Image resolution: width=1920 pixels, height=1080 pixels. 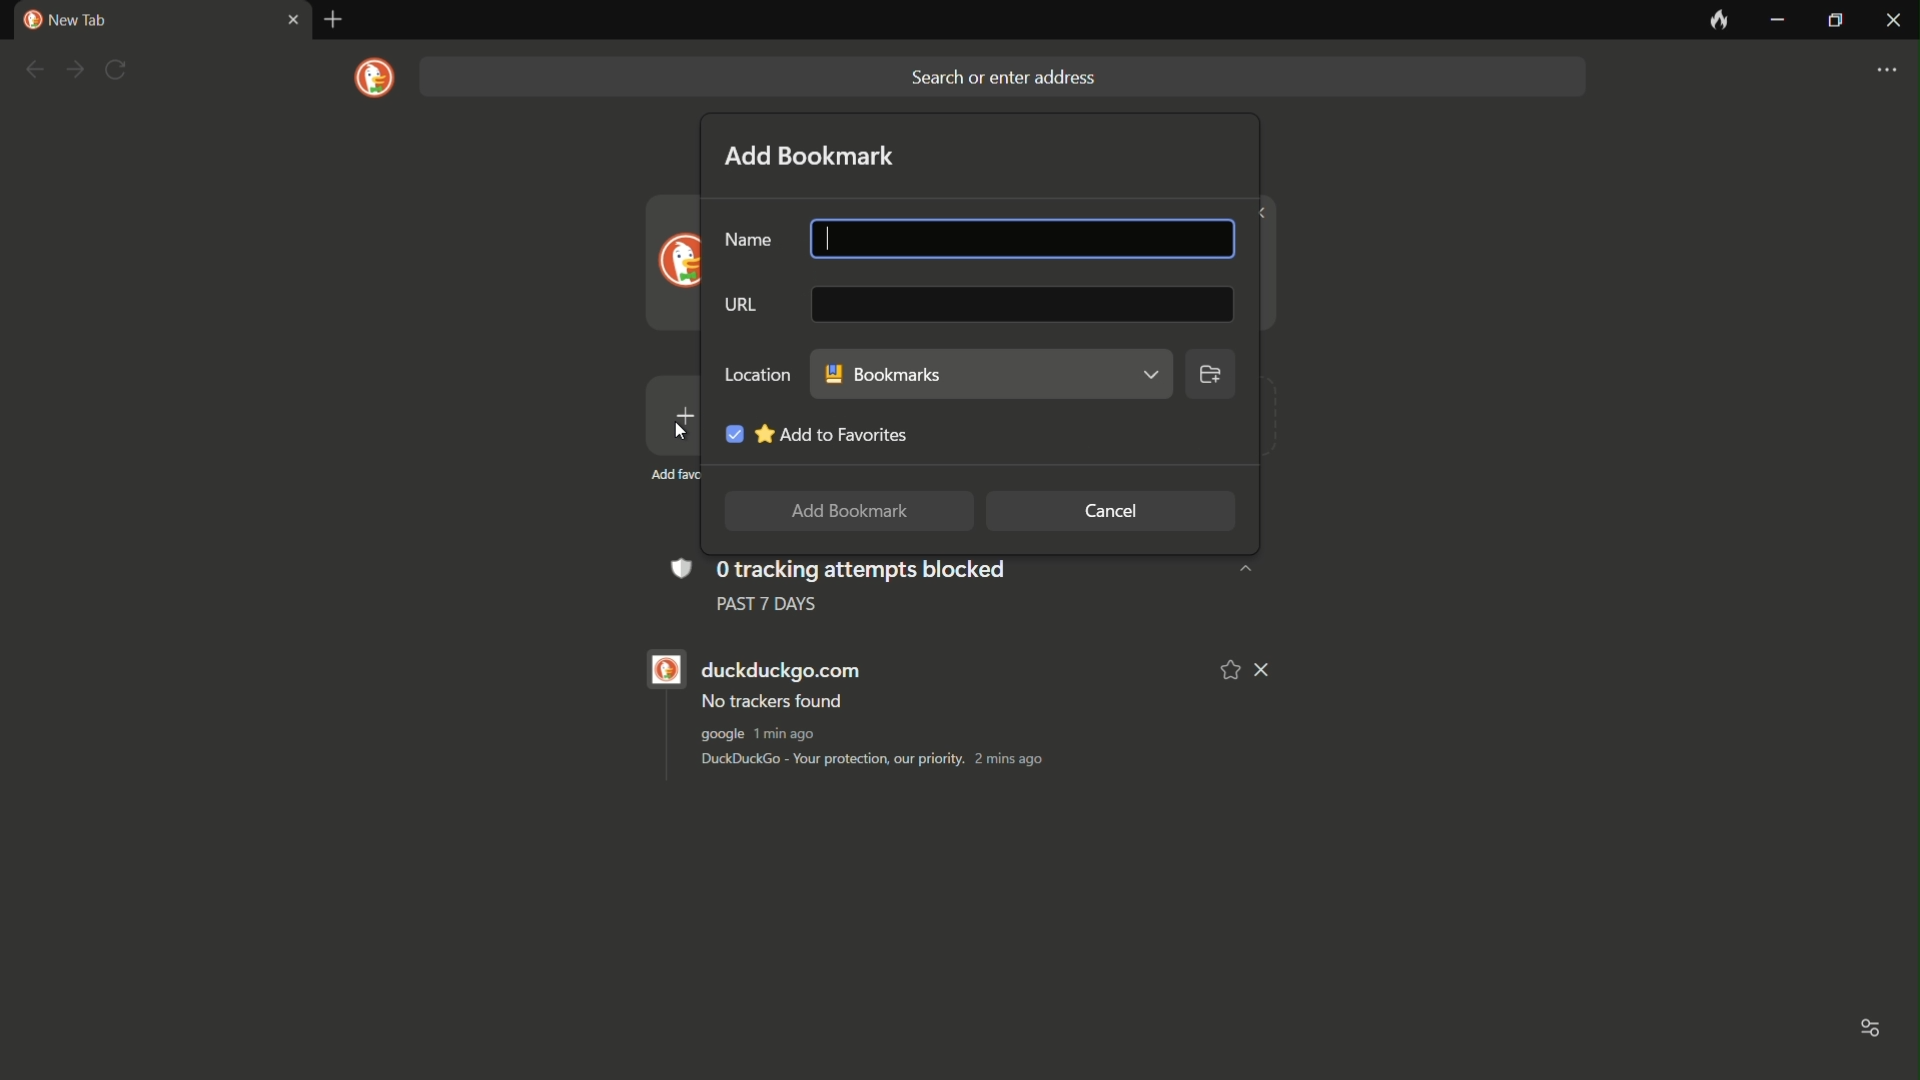 I want to click on new tab, so click(x=334, y=20).